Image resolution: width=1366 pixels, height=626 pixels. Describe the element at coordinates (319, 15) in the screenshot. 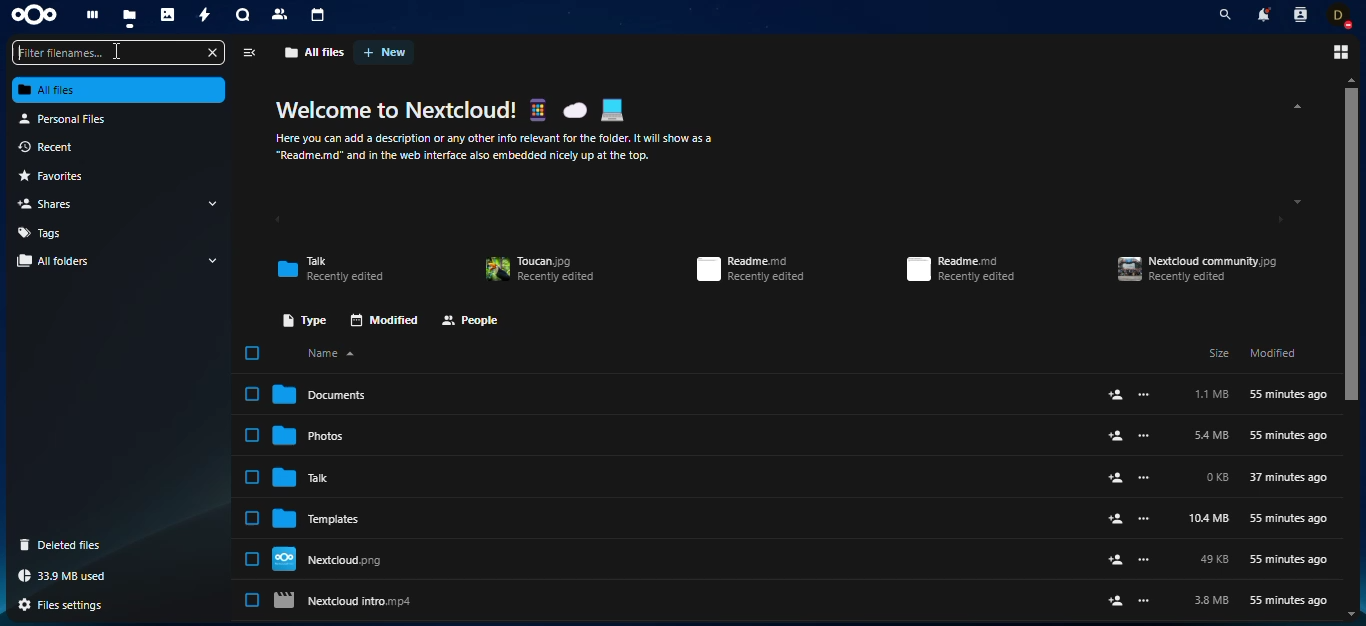

I see `calendar` at that location.